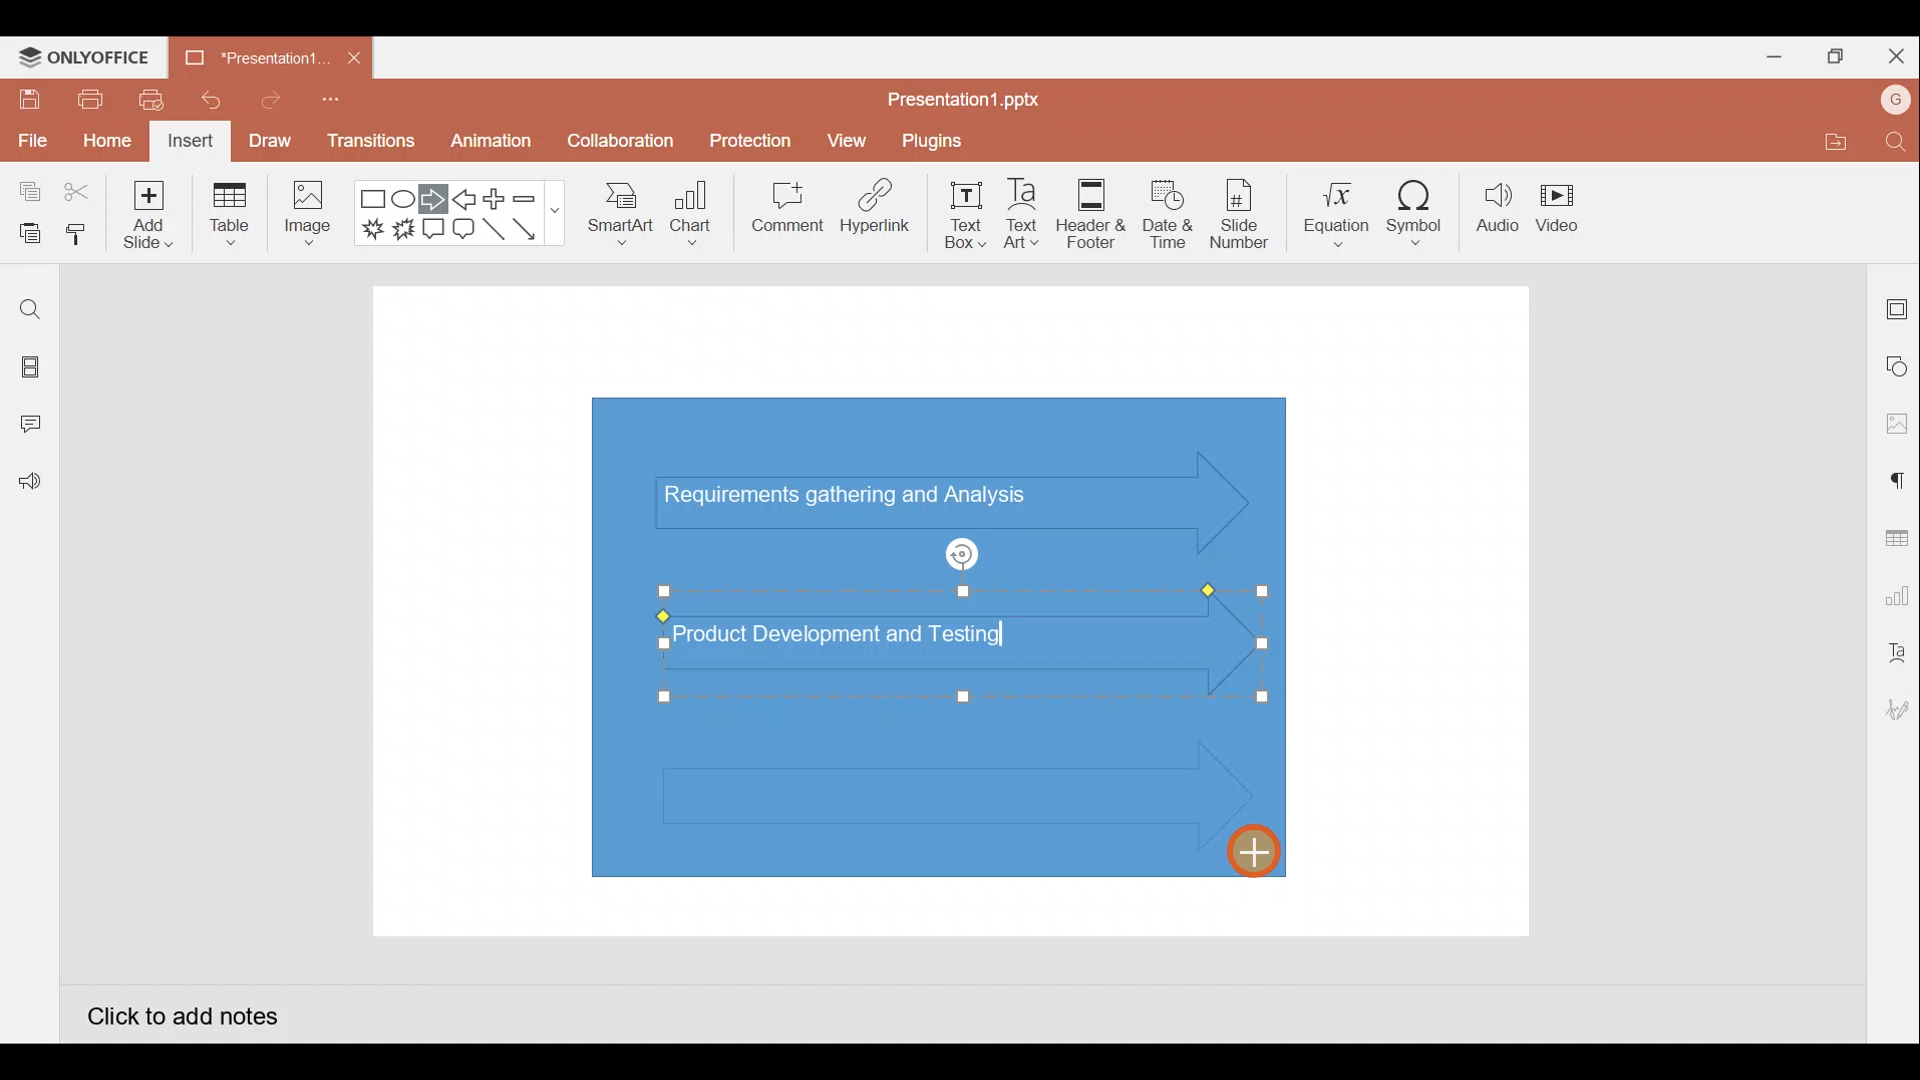 Image resolution: width=1920 pixels, height=1080 pixels. What do you see at coordinates (1897, 424) in the screenshot?
I see `Image settings` at bounding box center [1897, 424].